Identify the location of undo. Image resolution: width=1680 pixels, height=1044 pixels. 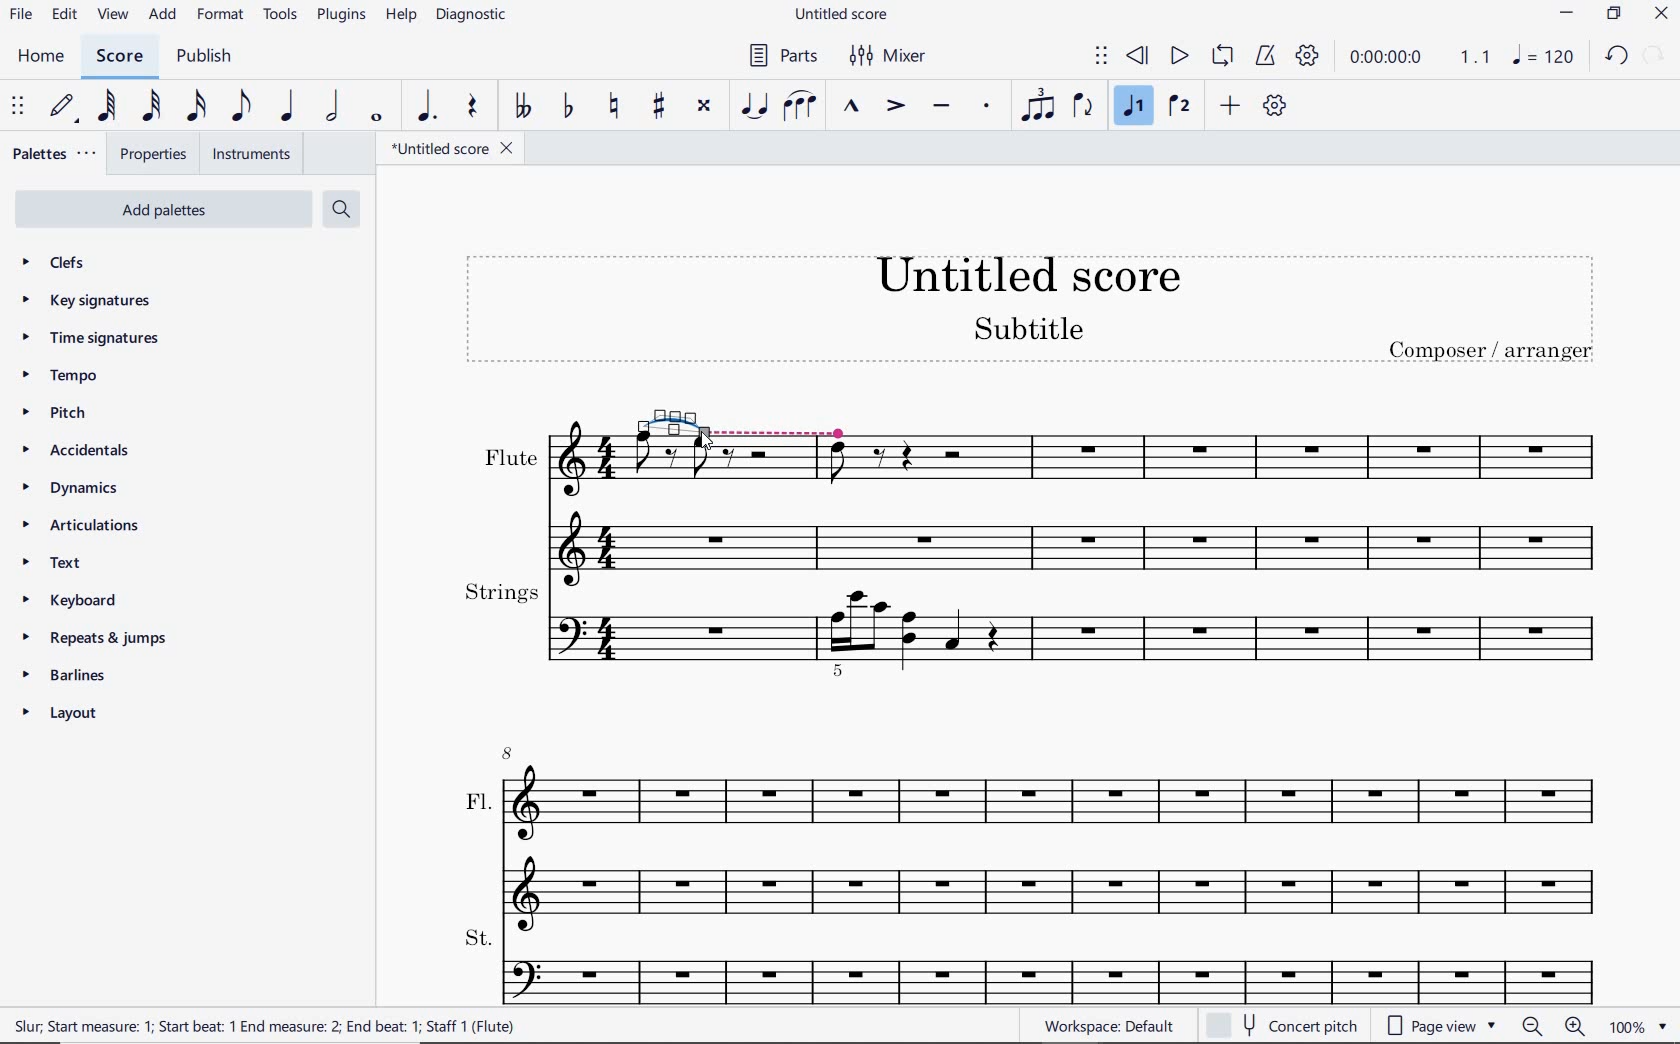
(1616, 59).